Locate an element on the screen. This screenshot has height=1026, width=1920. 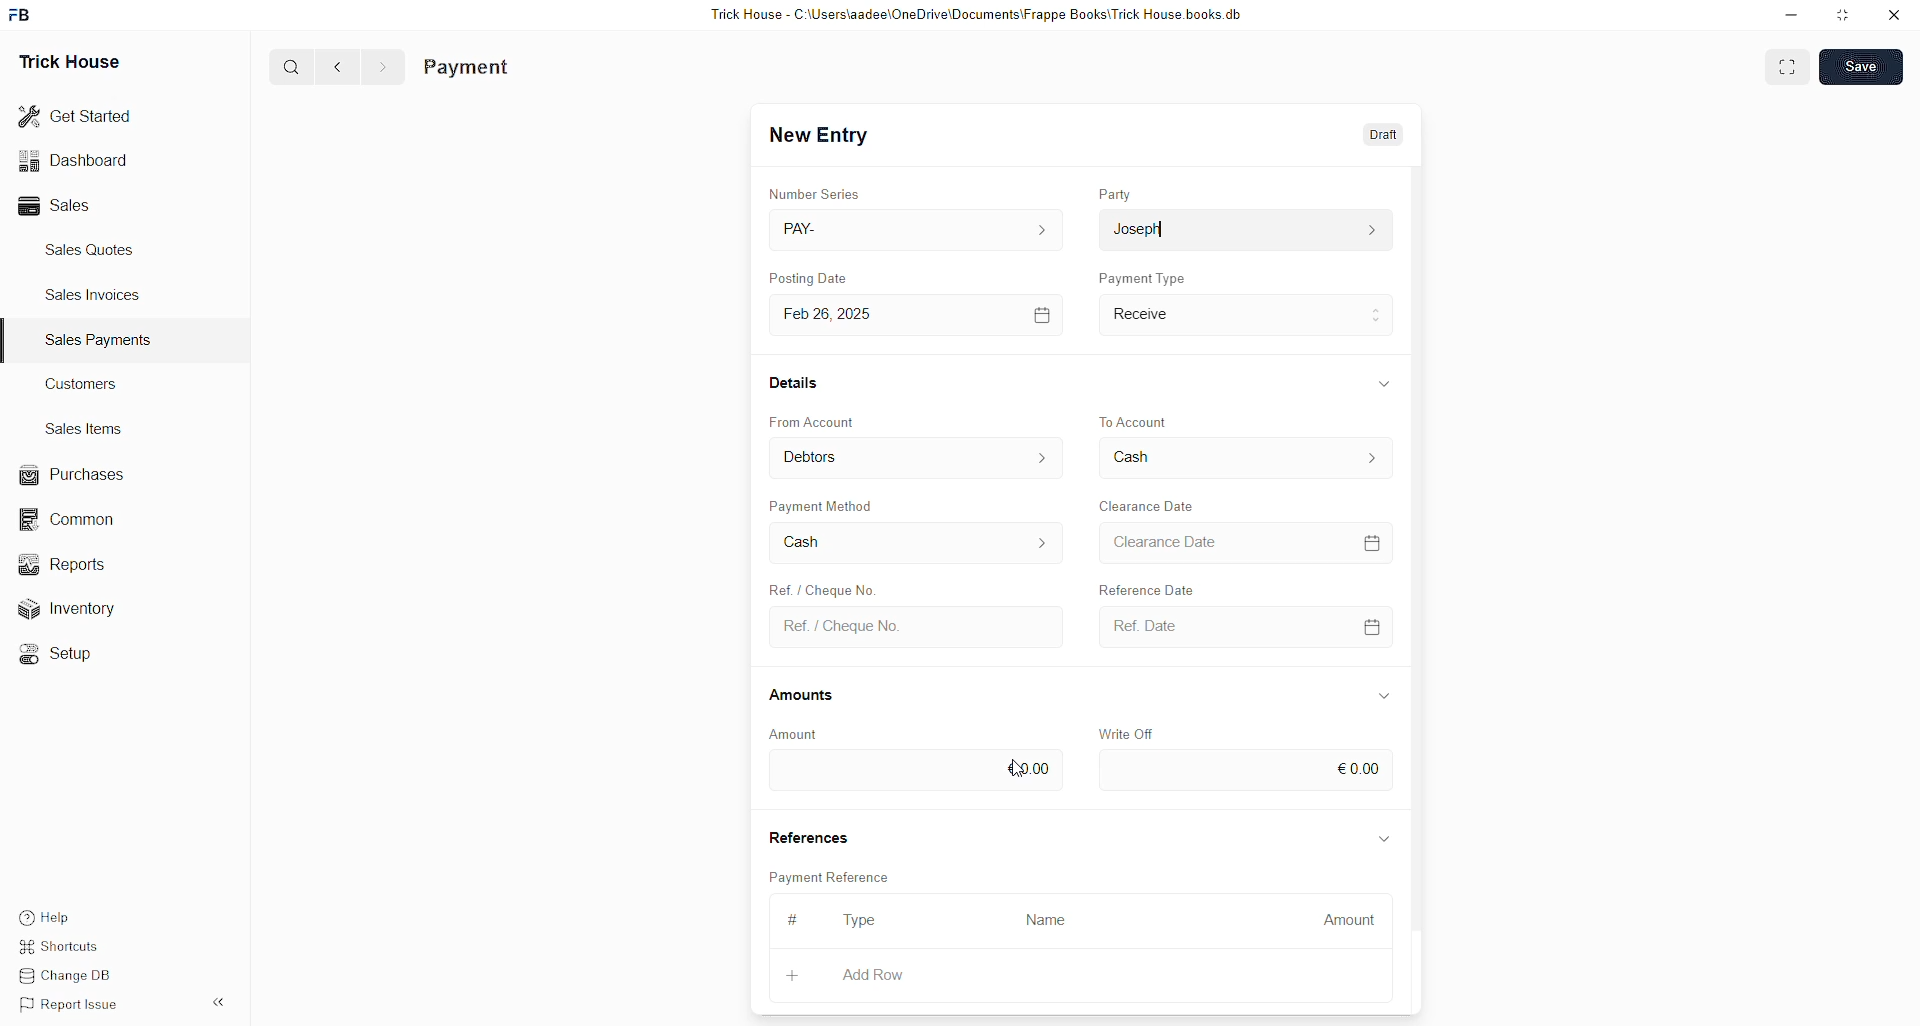
New Entry is located at coordinates (819, 135).